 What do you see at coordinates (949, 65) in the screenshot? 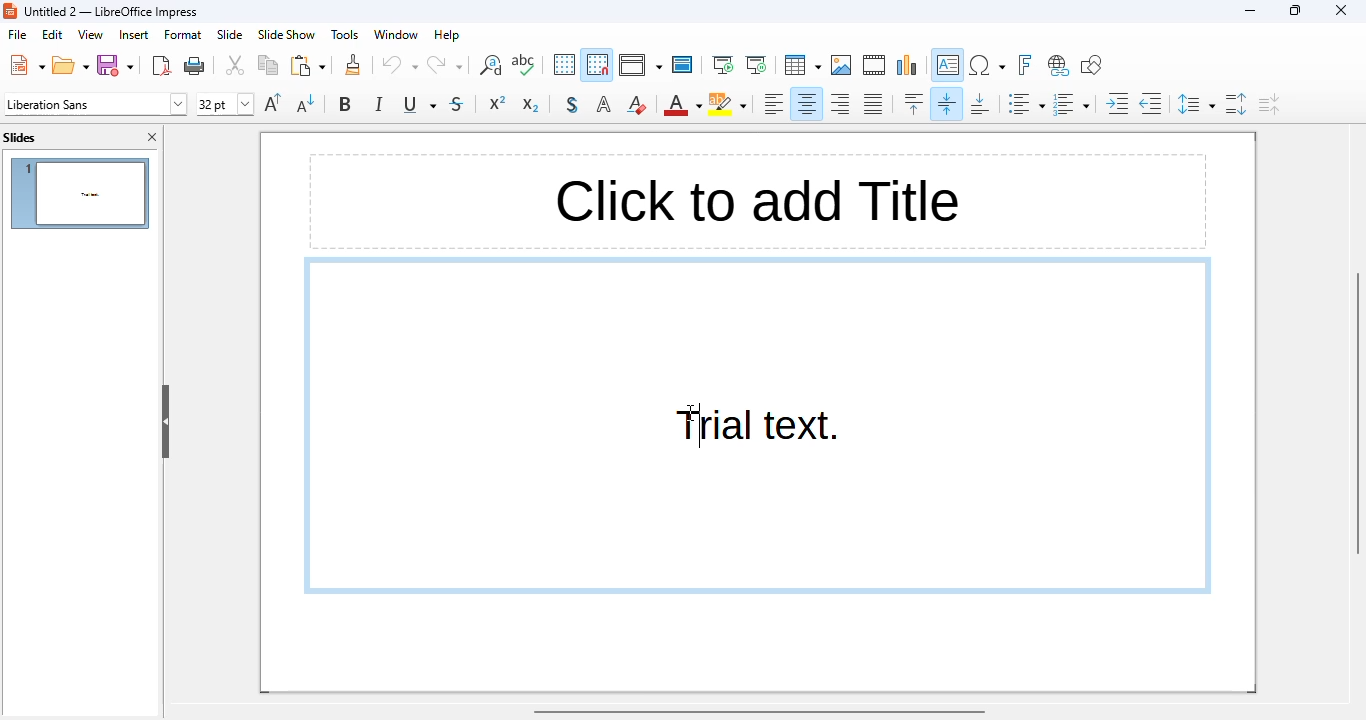
I see `insert text box` at bounding box center [949, 65].